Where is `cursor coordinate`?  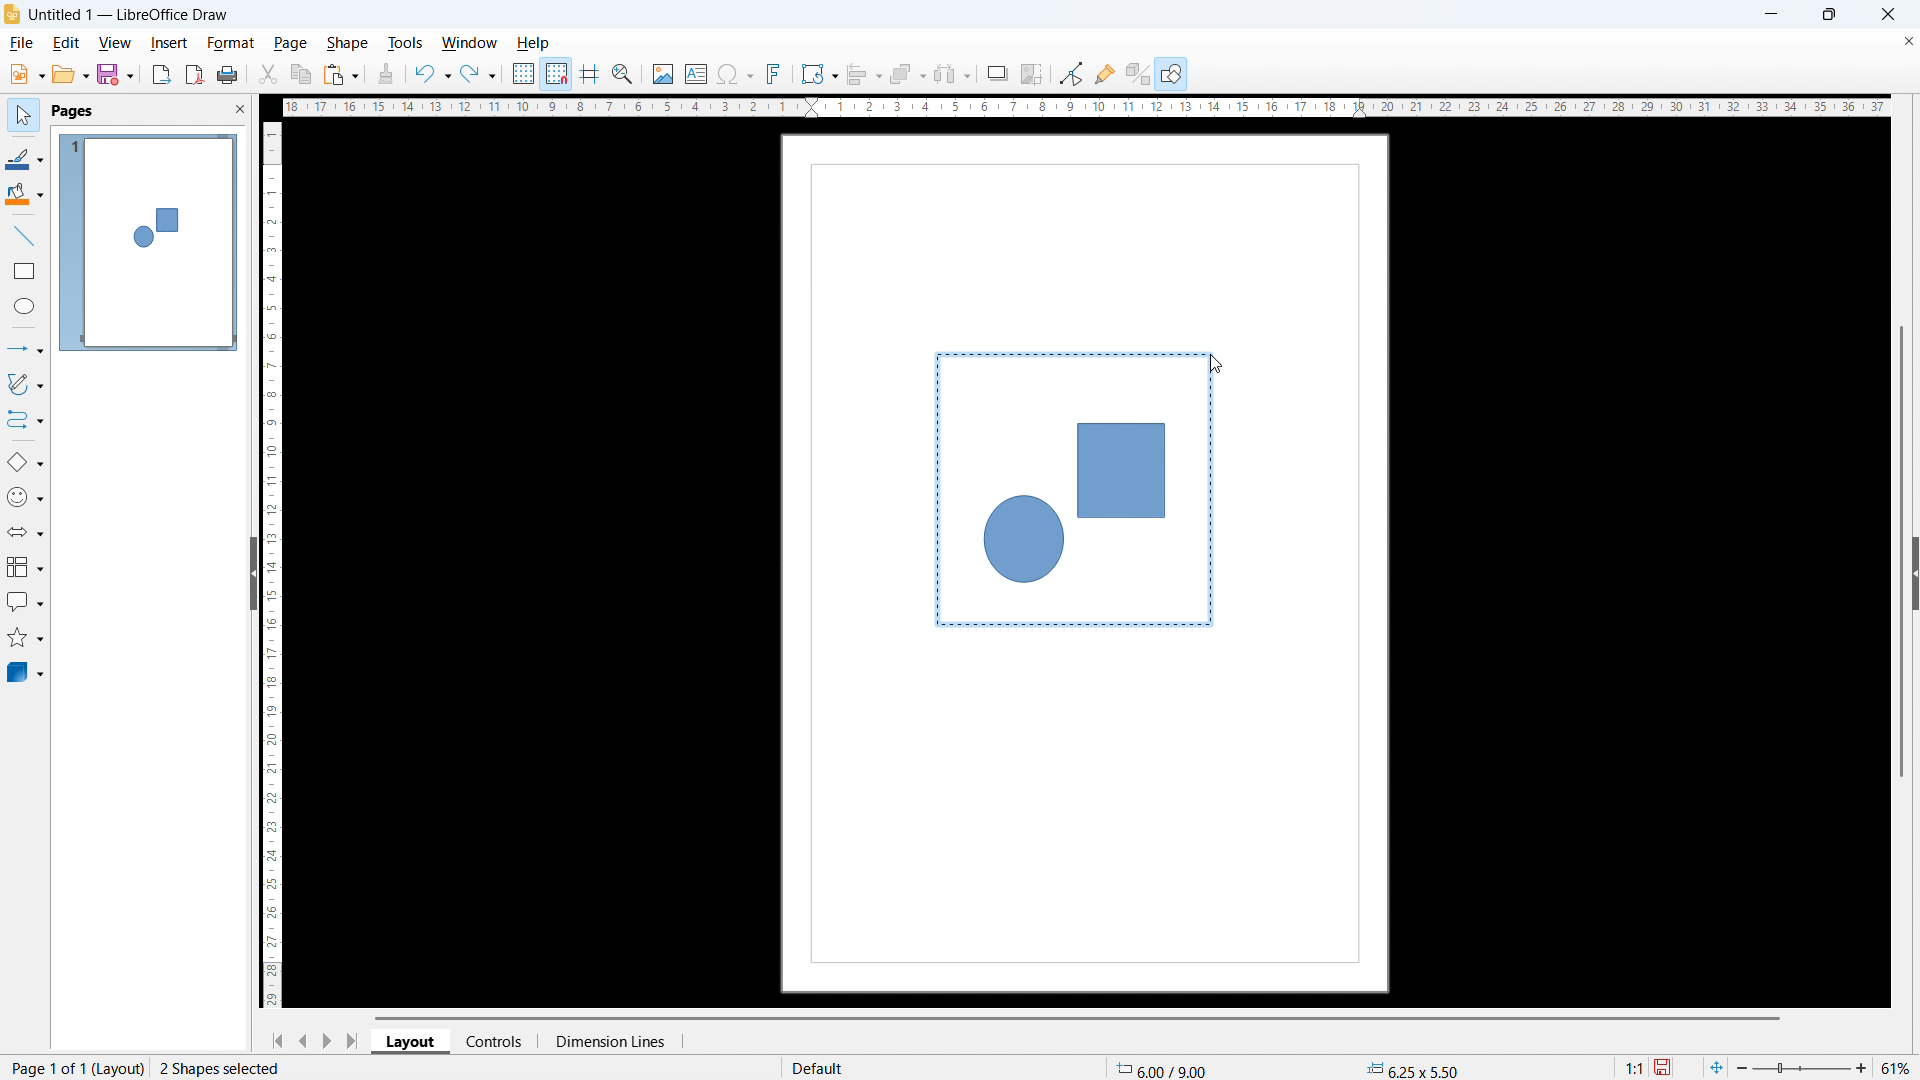 cursor coordinate is located at coordinates (1166, 1068).